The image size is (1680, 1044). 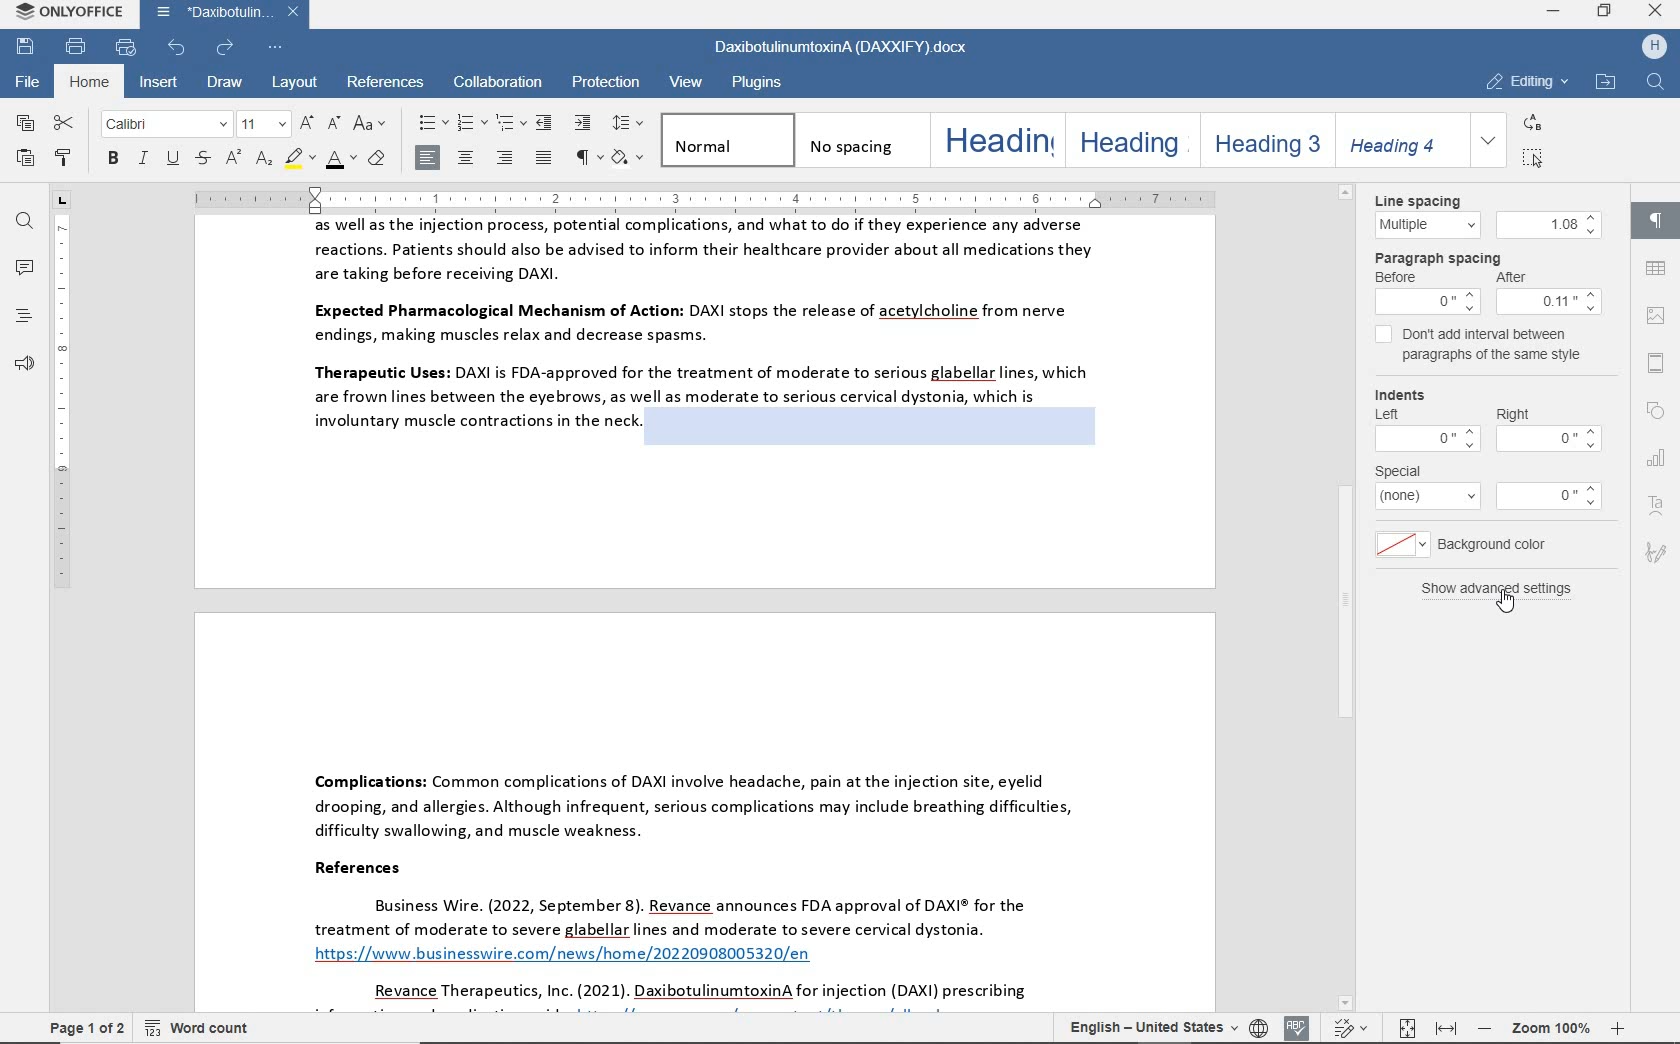 I want to click on document name, so click(x=838, y=49).